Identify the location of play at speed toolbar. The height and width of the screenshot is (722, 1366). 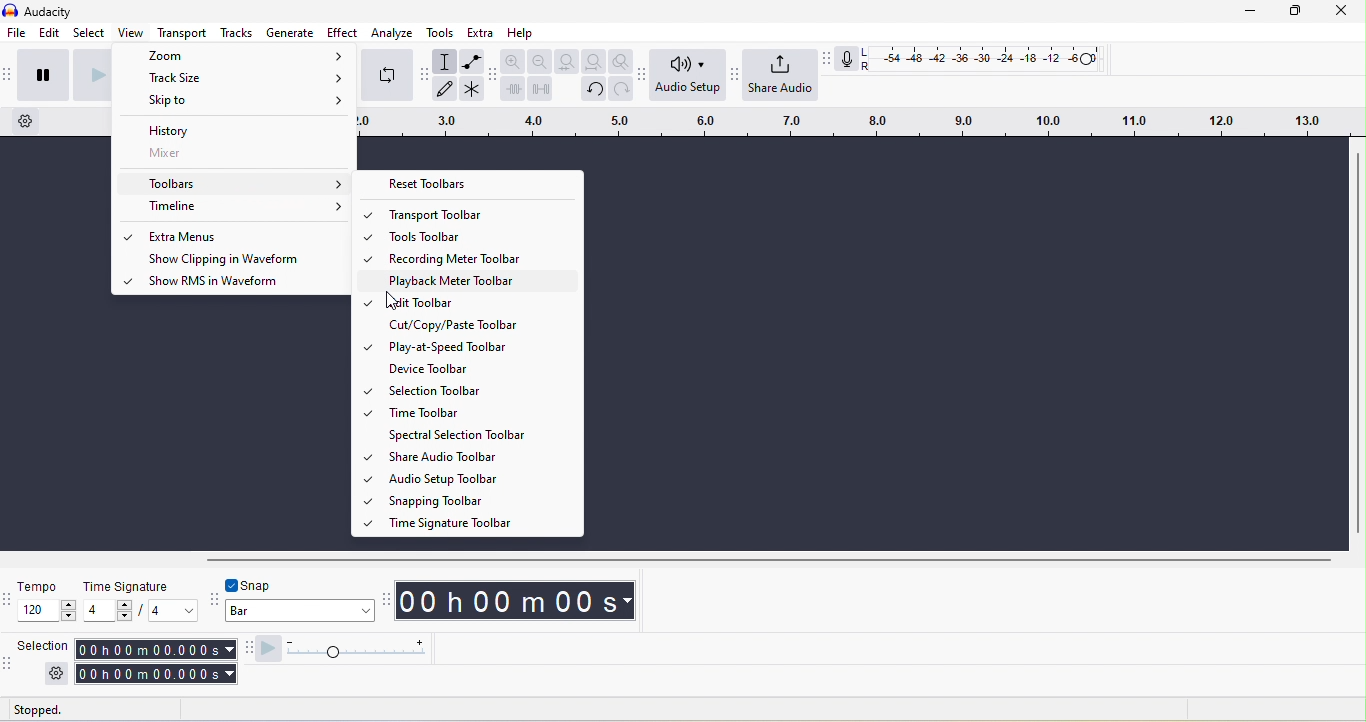
(246, 649).